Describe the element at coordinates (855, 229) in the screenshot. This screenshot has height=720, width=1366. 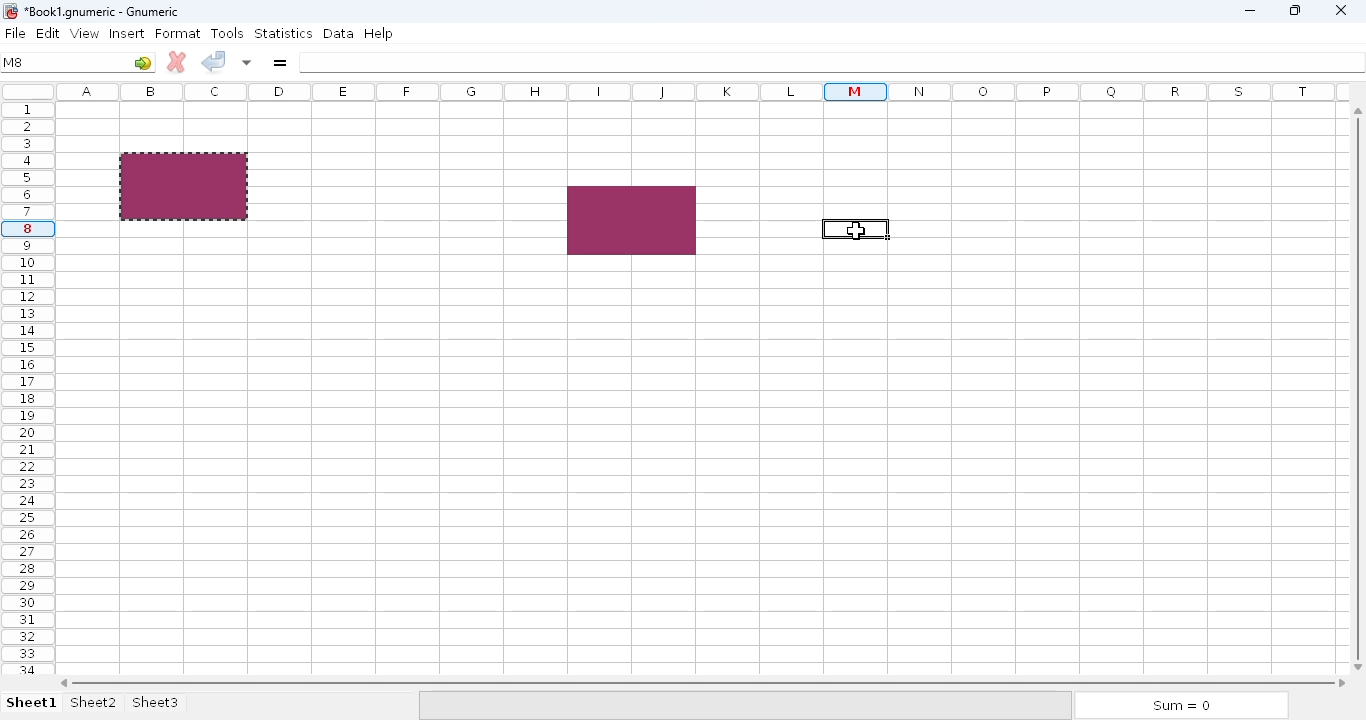
I see `active cell` at that location.